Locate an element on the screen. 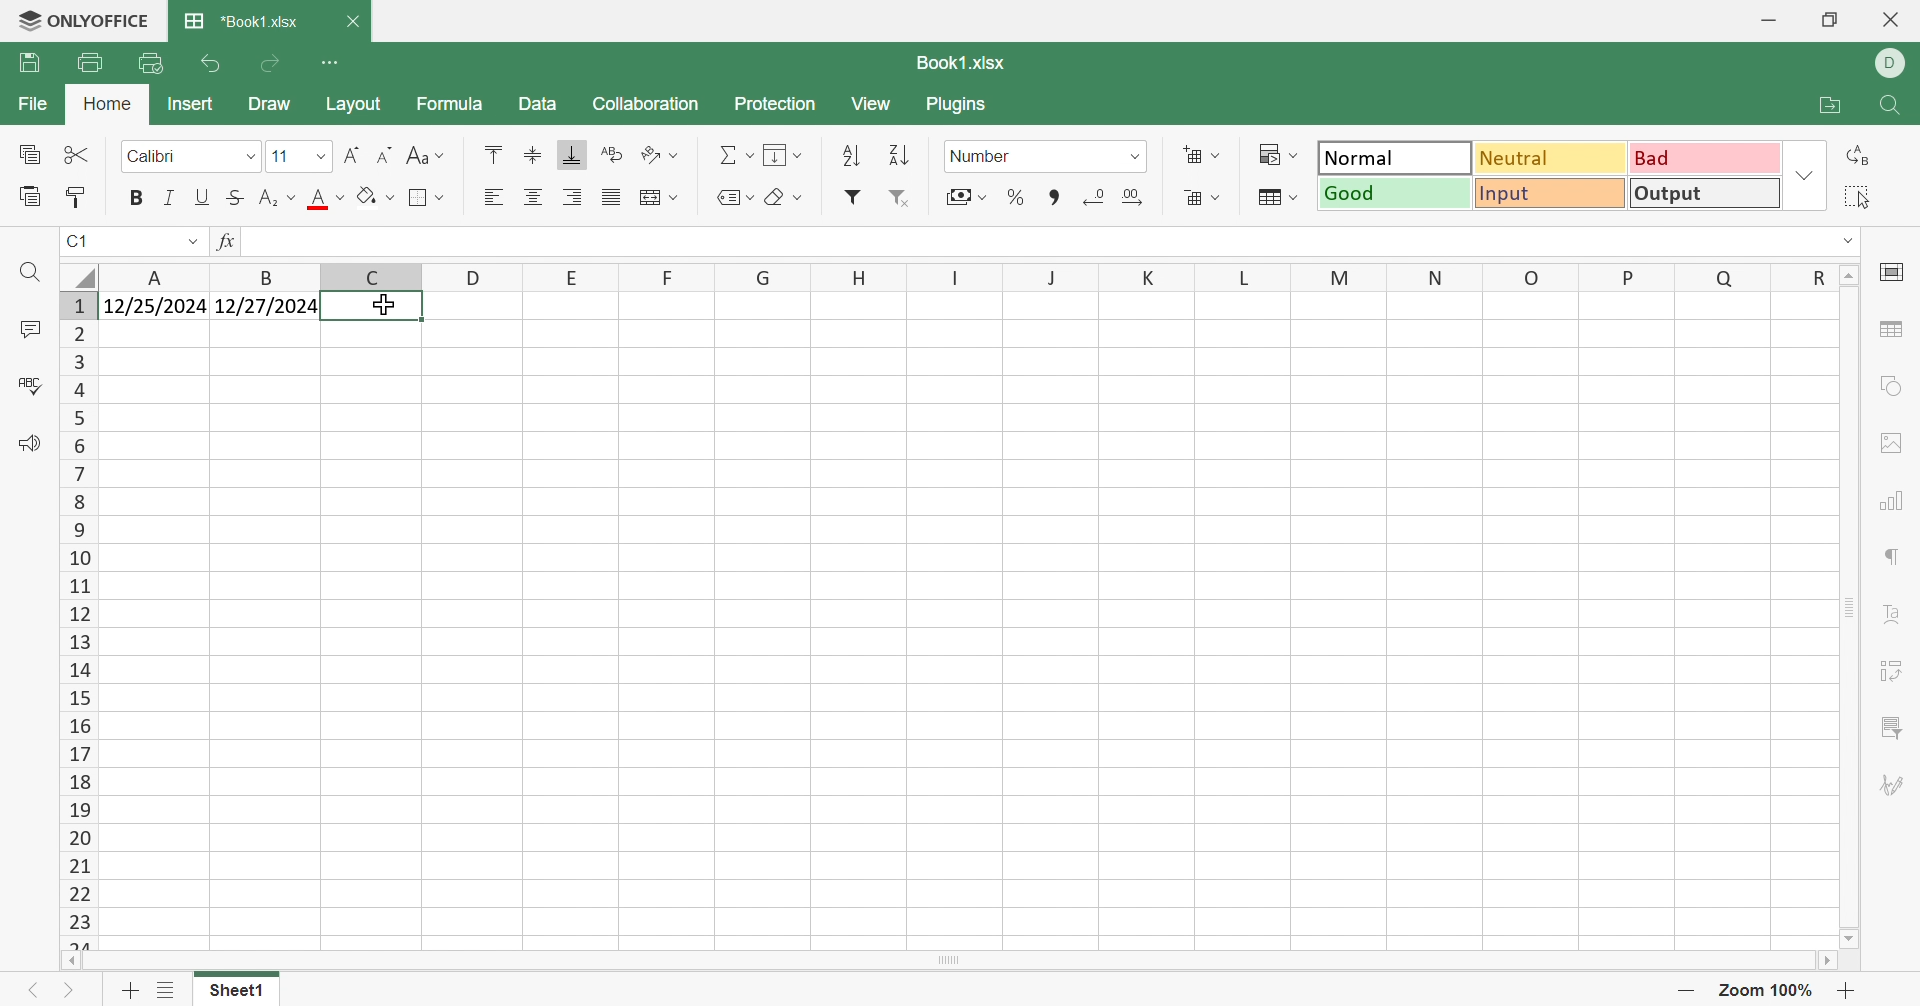  Summation is located at coordinates (734, 152).